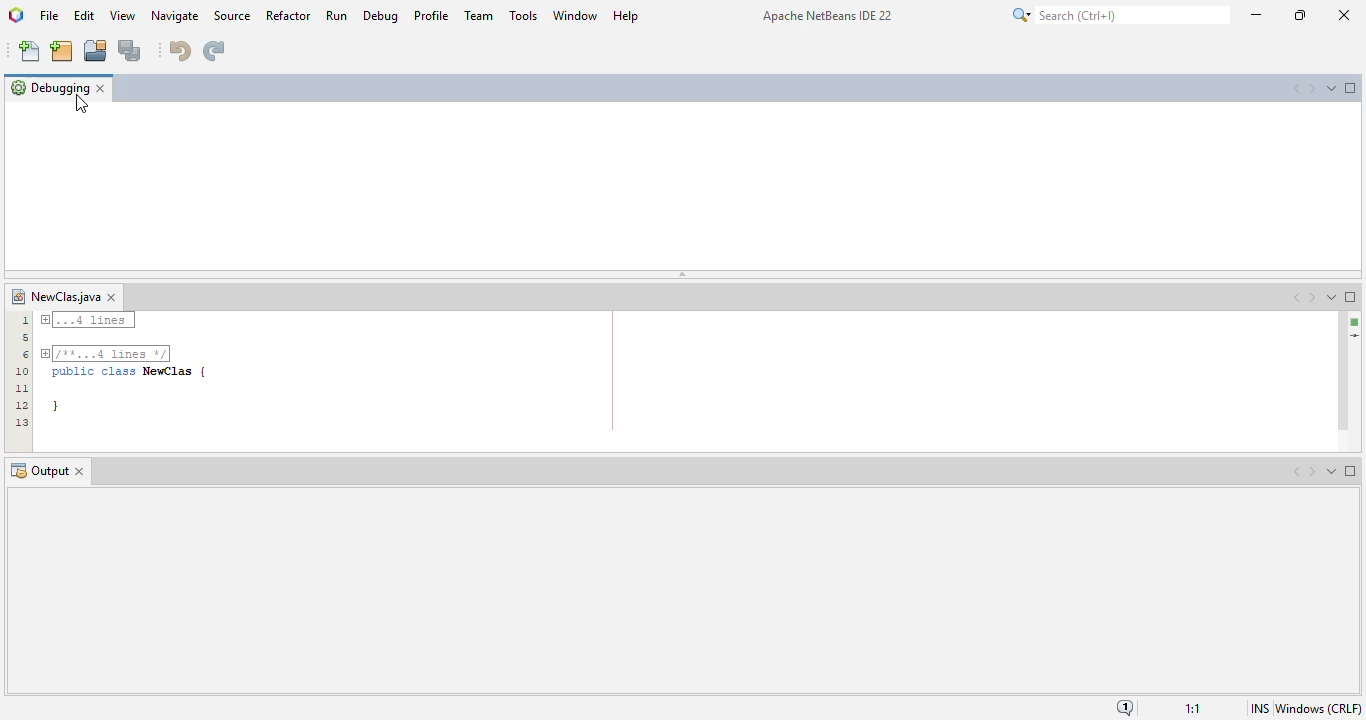 The height and width of the screenshot is (720, 1366). What do you see at coordinates (176, 16) in the screenshot?
I see `navigate` at bounding box center [176, 16].